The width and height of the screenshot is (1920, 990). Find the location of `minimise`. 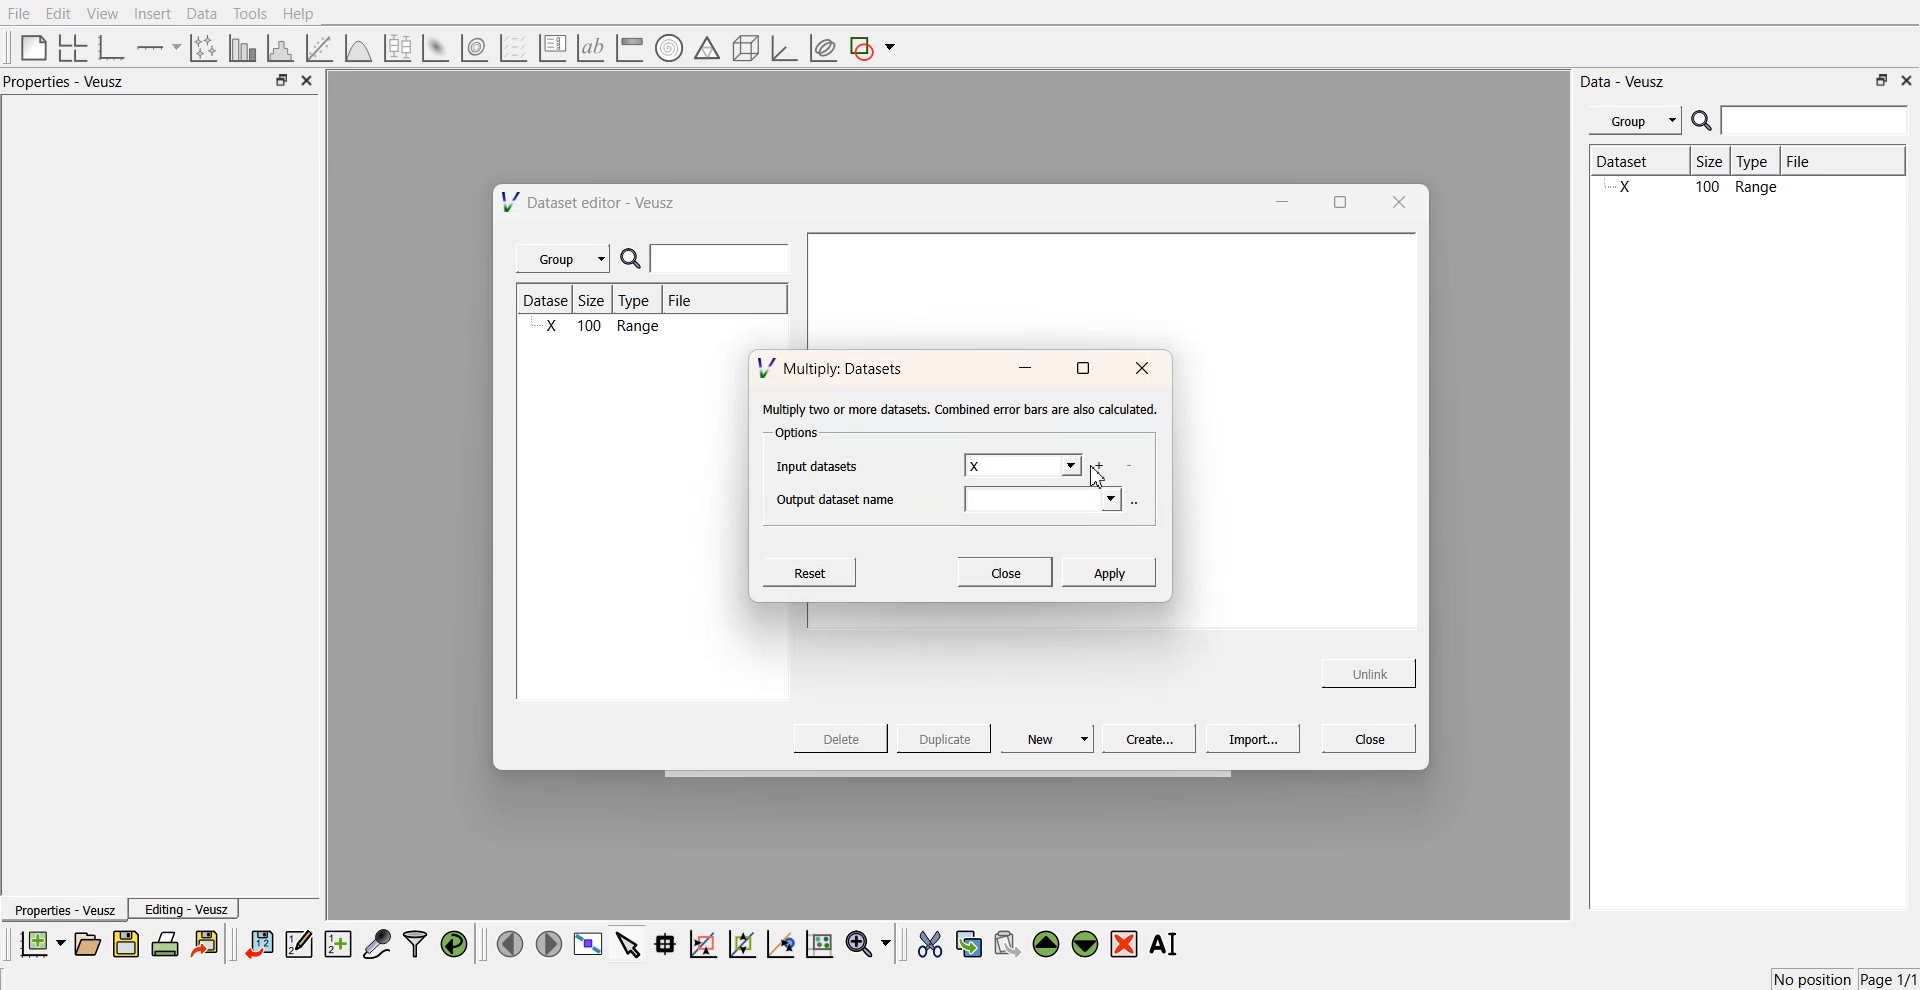

minimise is located at coordinates (1024, 369).